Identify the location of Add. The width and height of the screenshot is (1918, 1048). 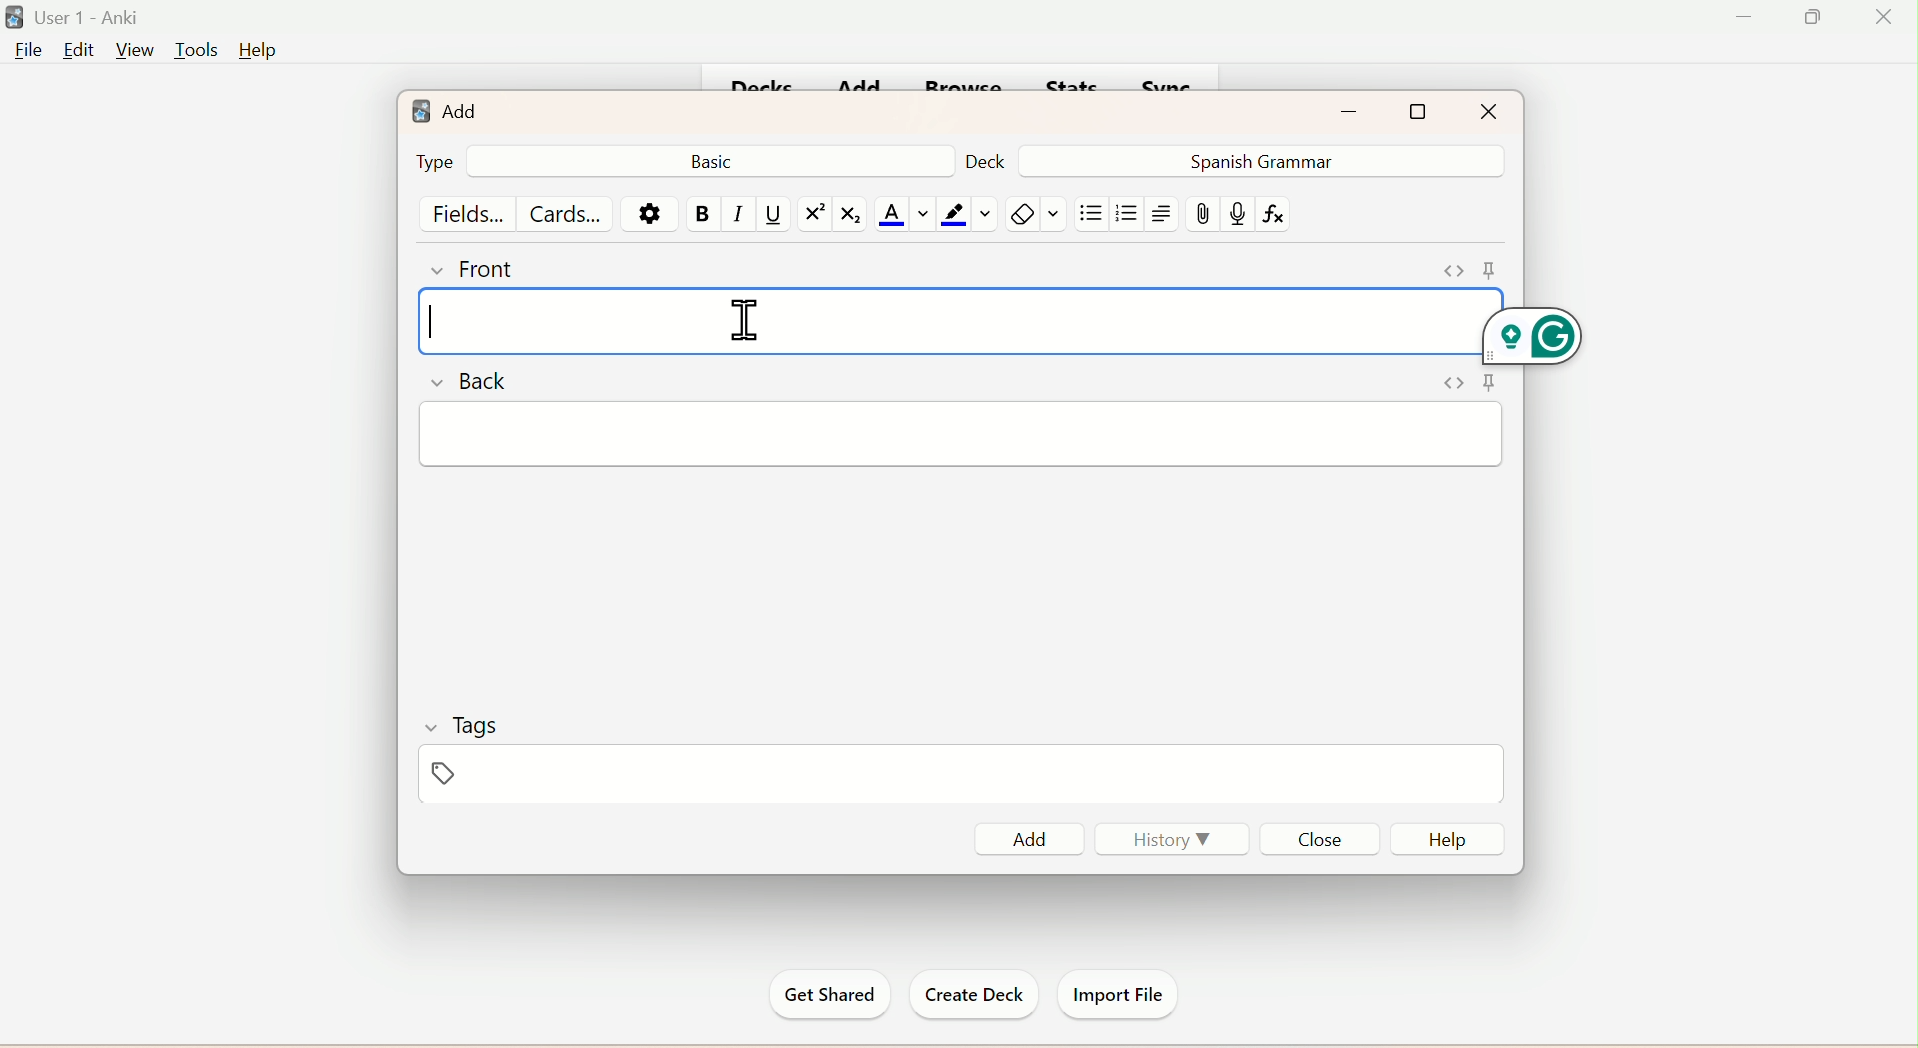
(444, 106).